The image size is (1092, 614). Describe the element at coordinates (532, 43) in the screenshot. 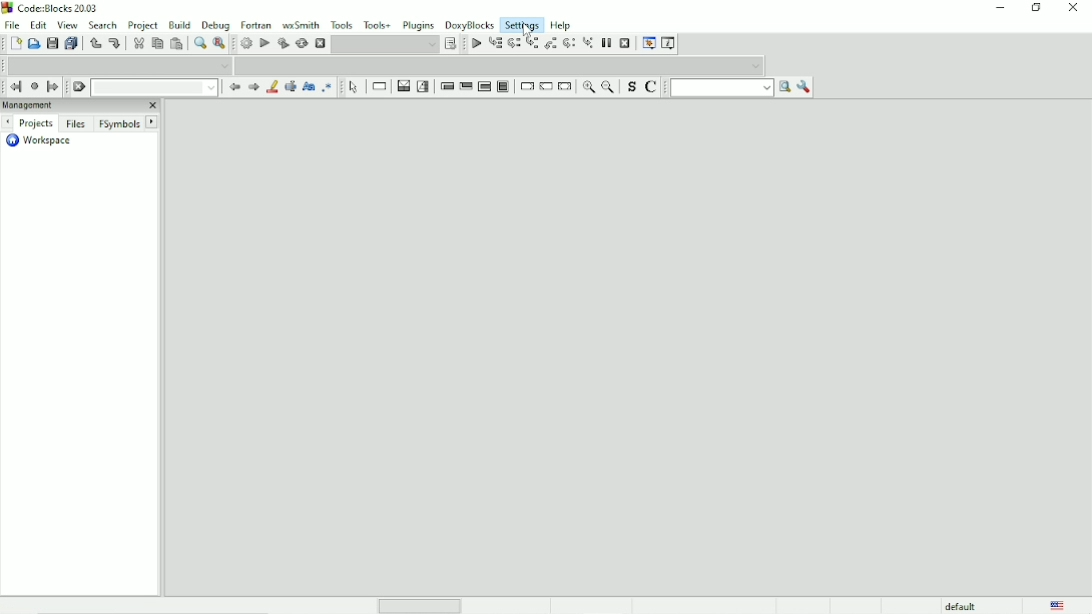

I see `Step into` at that location.